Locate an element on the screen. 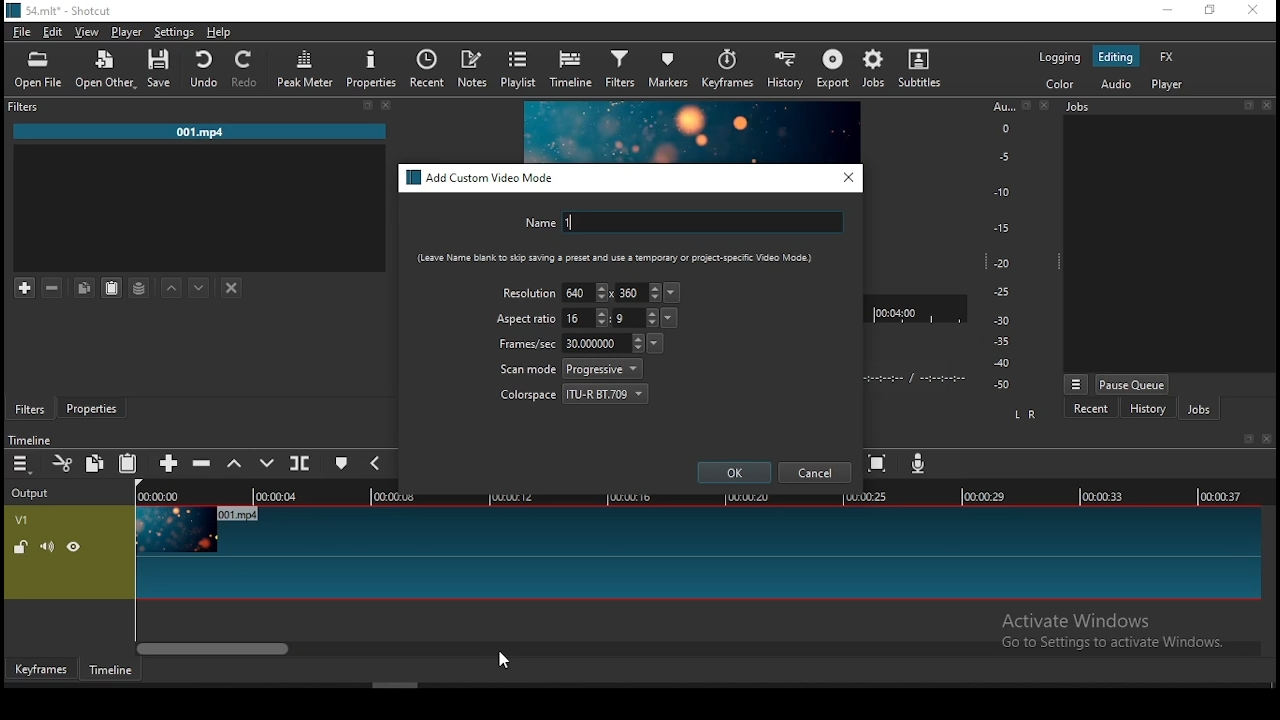  ripple delete is located at coordinates (201, 462).